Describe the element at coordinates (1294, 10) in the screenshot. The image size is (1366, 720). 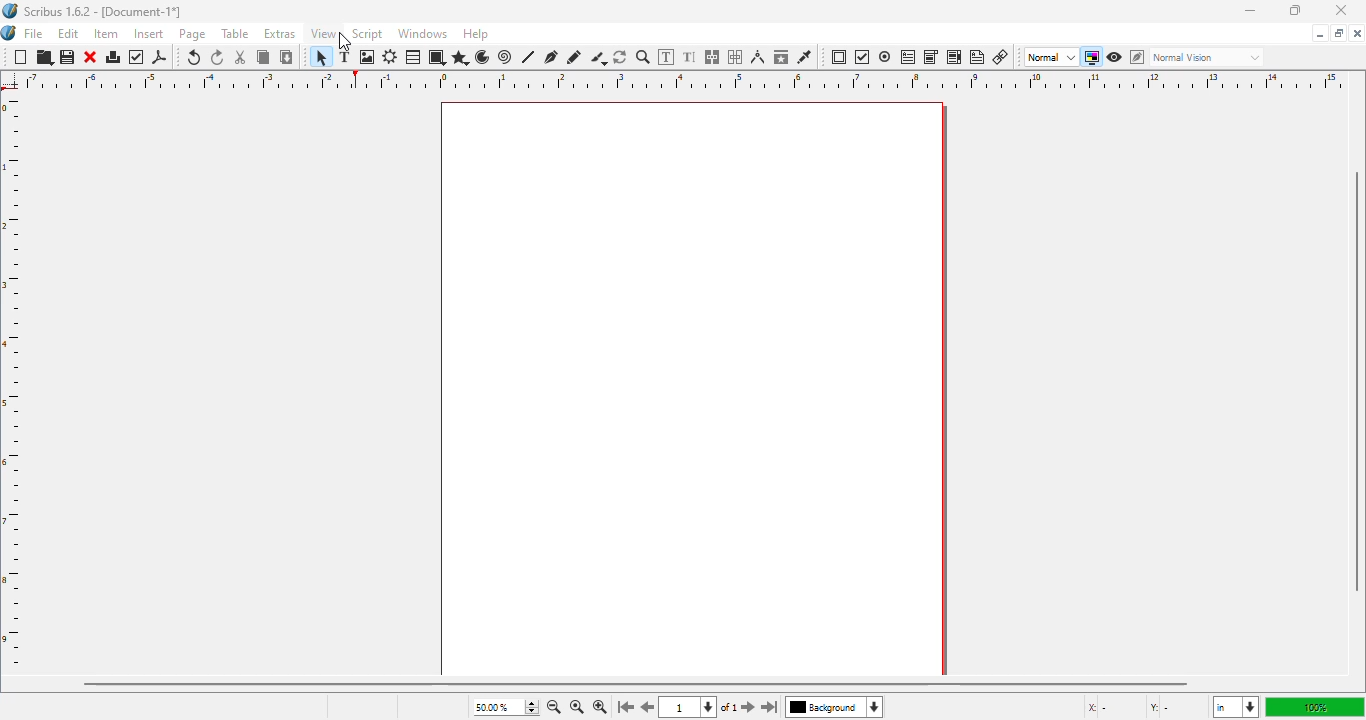
I see `maximize` at that location.